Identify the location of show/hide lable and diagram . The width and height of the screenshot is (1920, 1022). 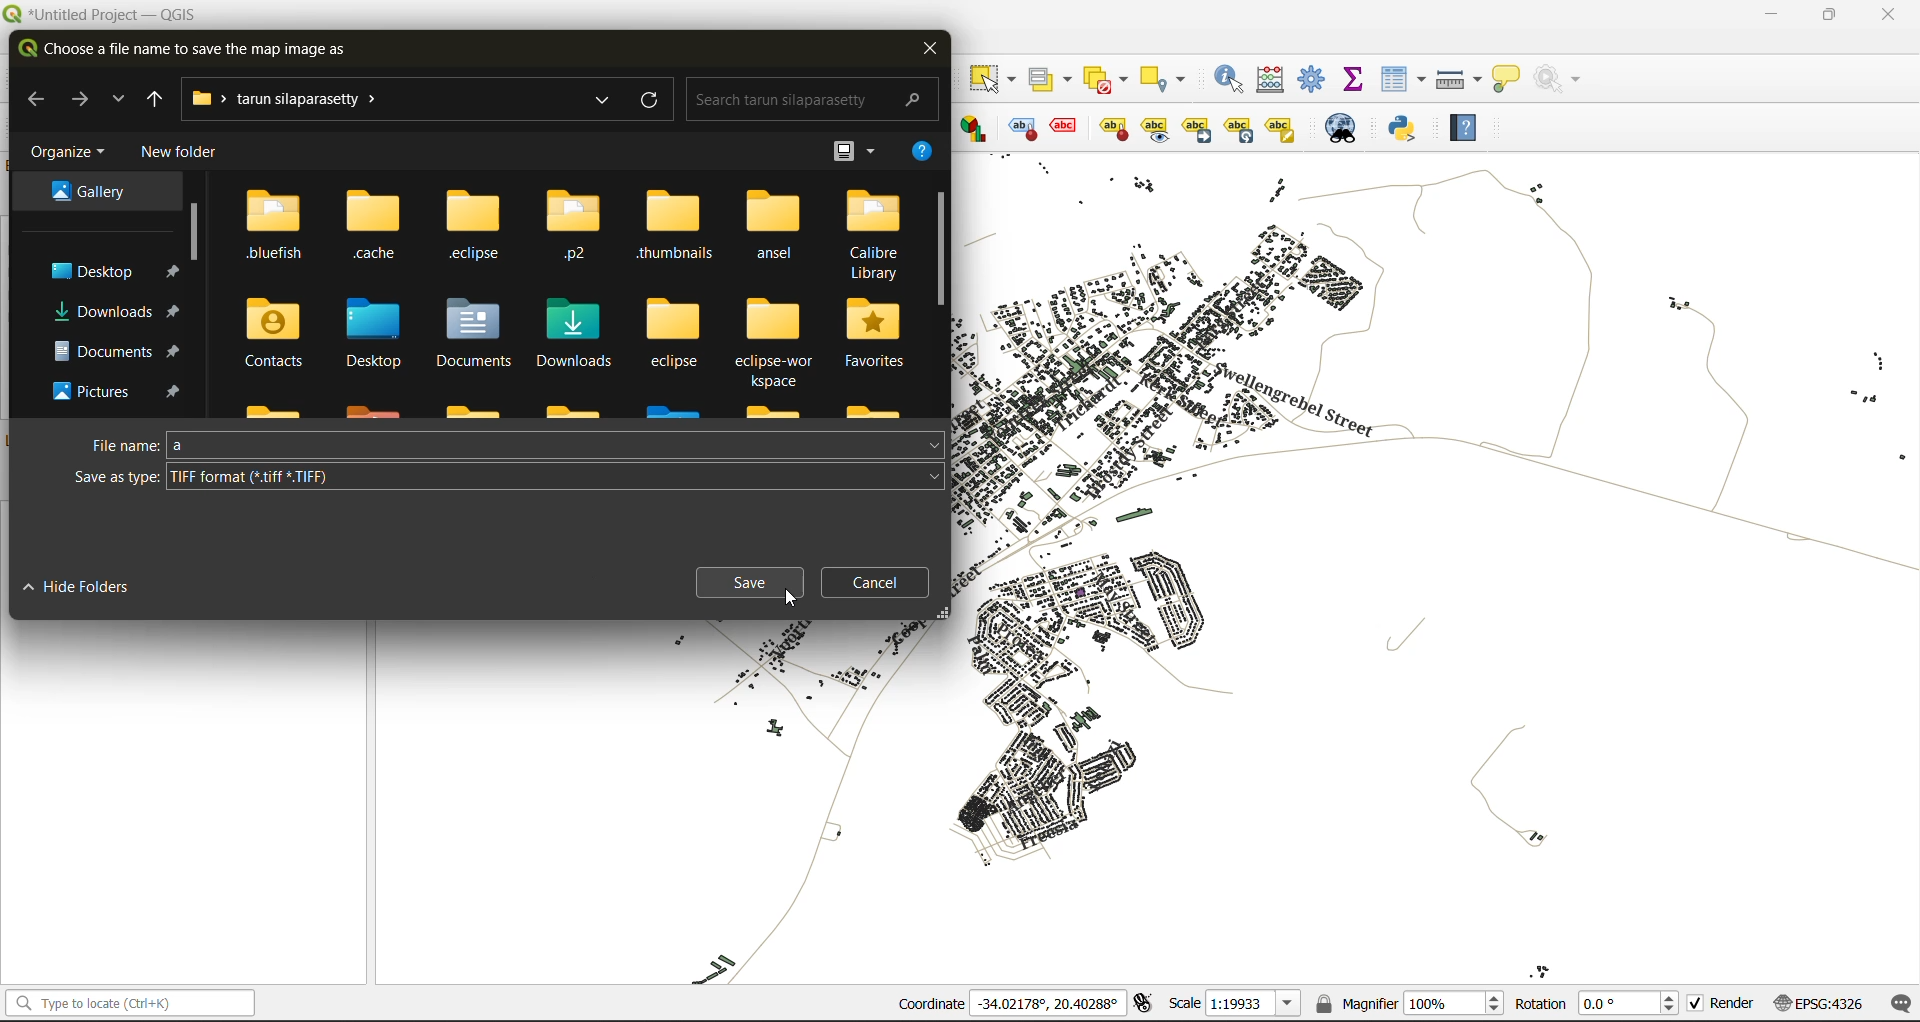
(1112, 127).